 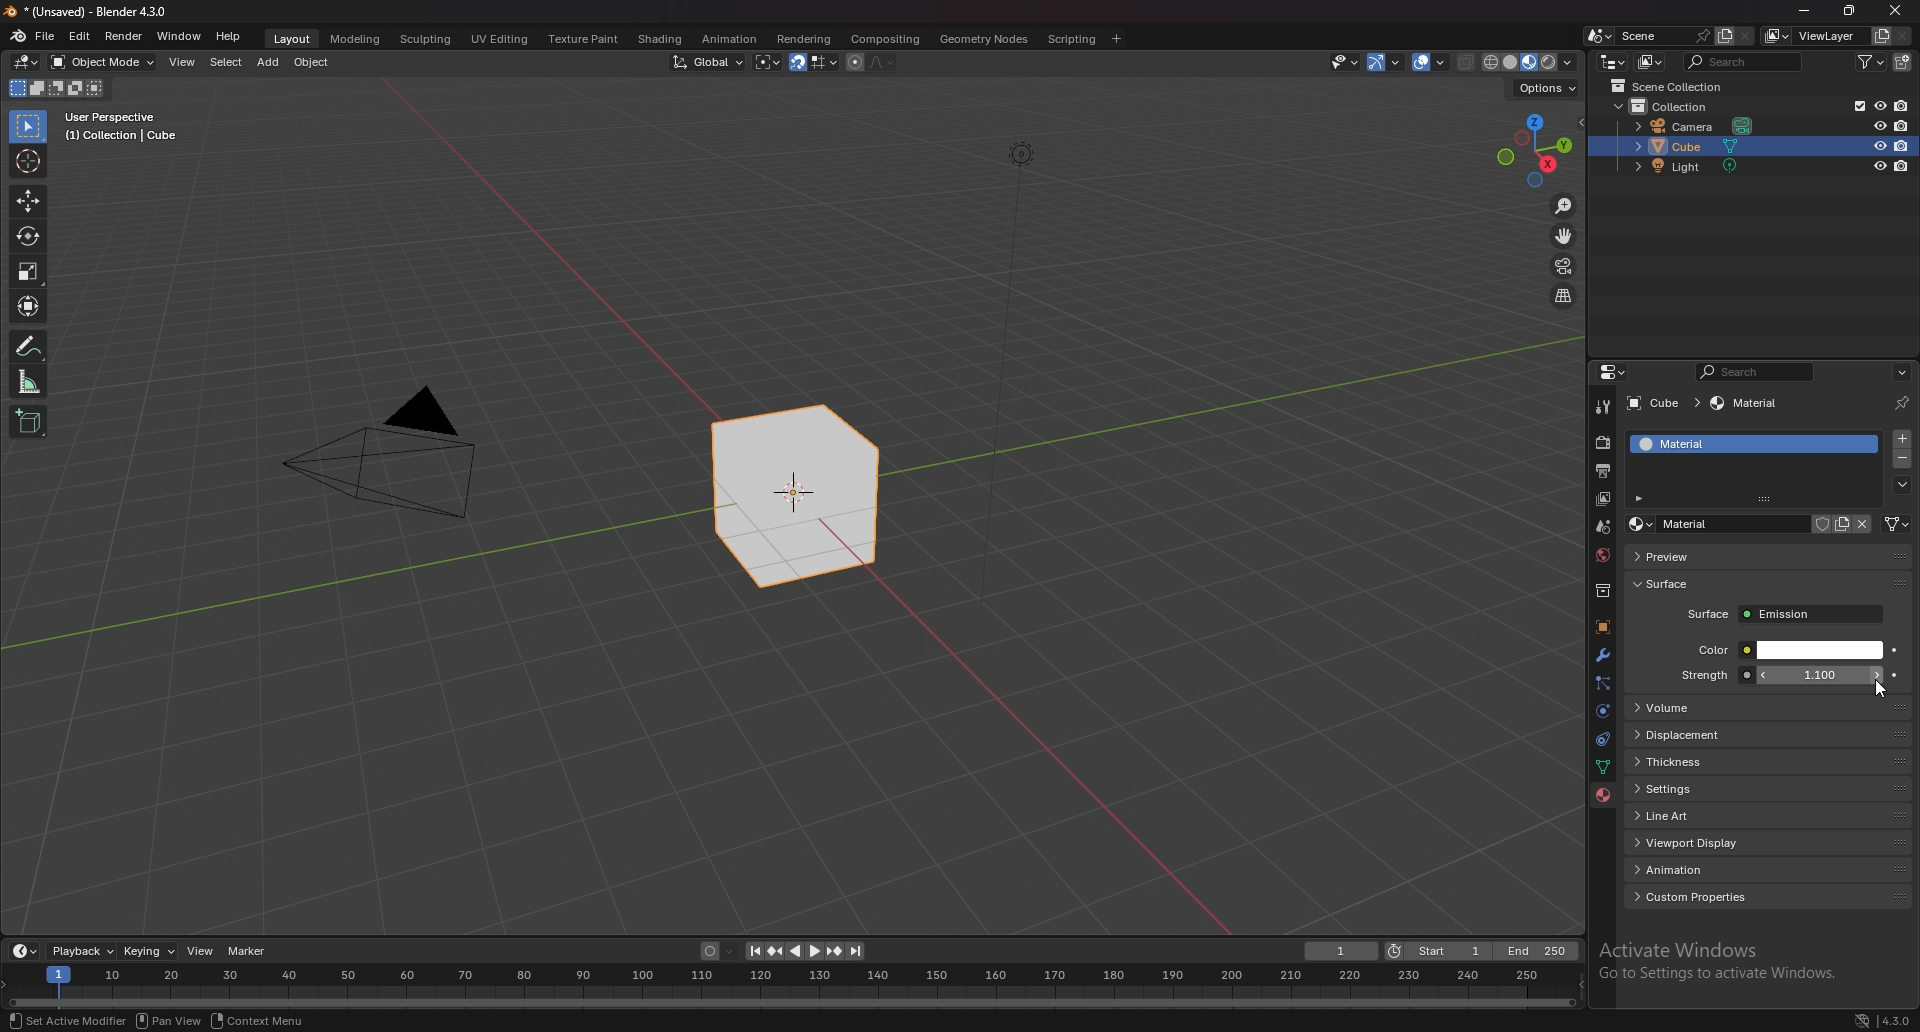 What do you see at coordinates (1565, 236) in the screenshot?
I see `move` at bounding box center [1565, 236].